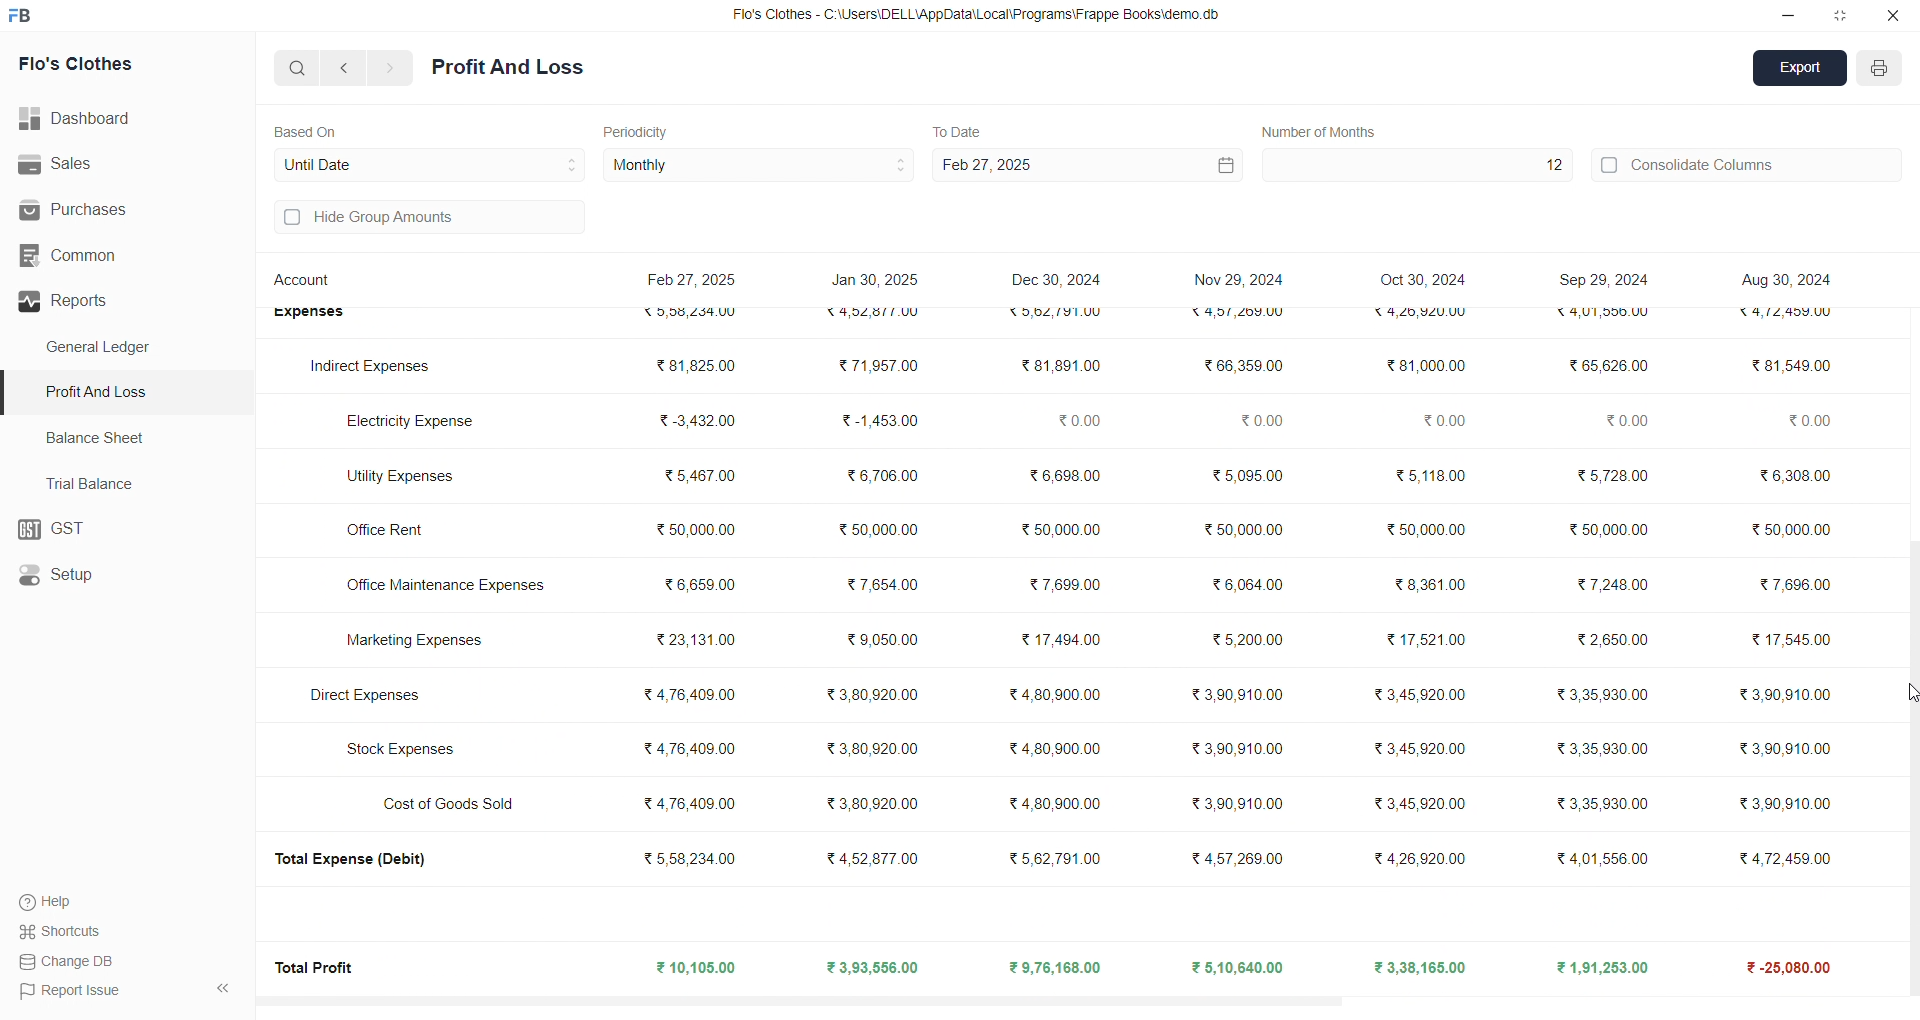 The width and height of the screenshot is (1920, 1020). I want to click on collapse sidebar, so click(222, 989).